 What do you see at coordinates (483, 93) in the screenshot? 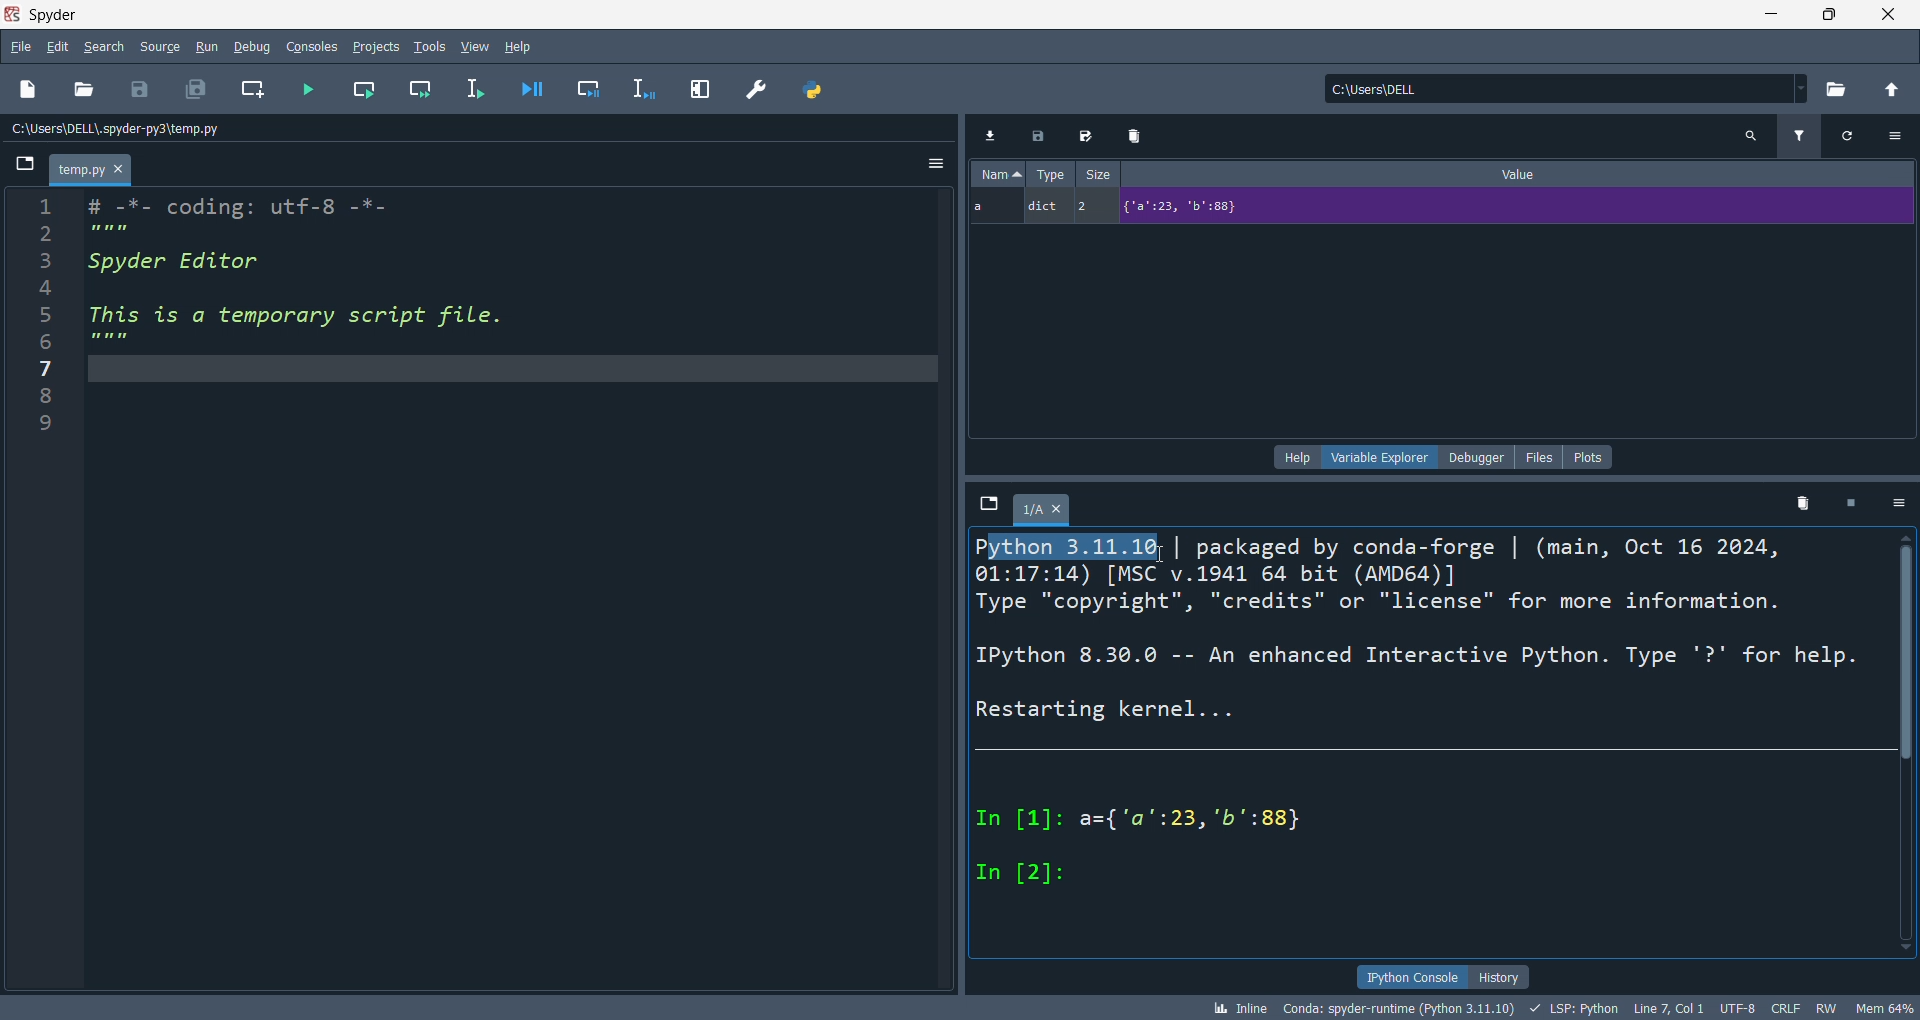
I see `run line` at bounding box center [483, 93].